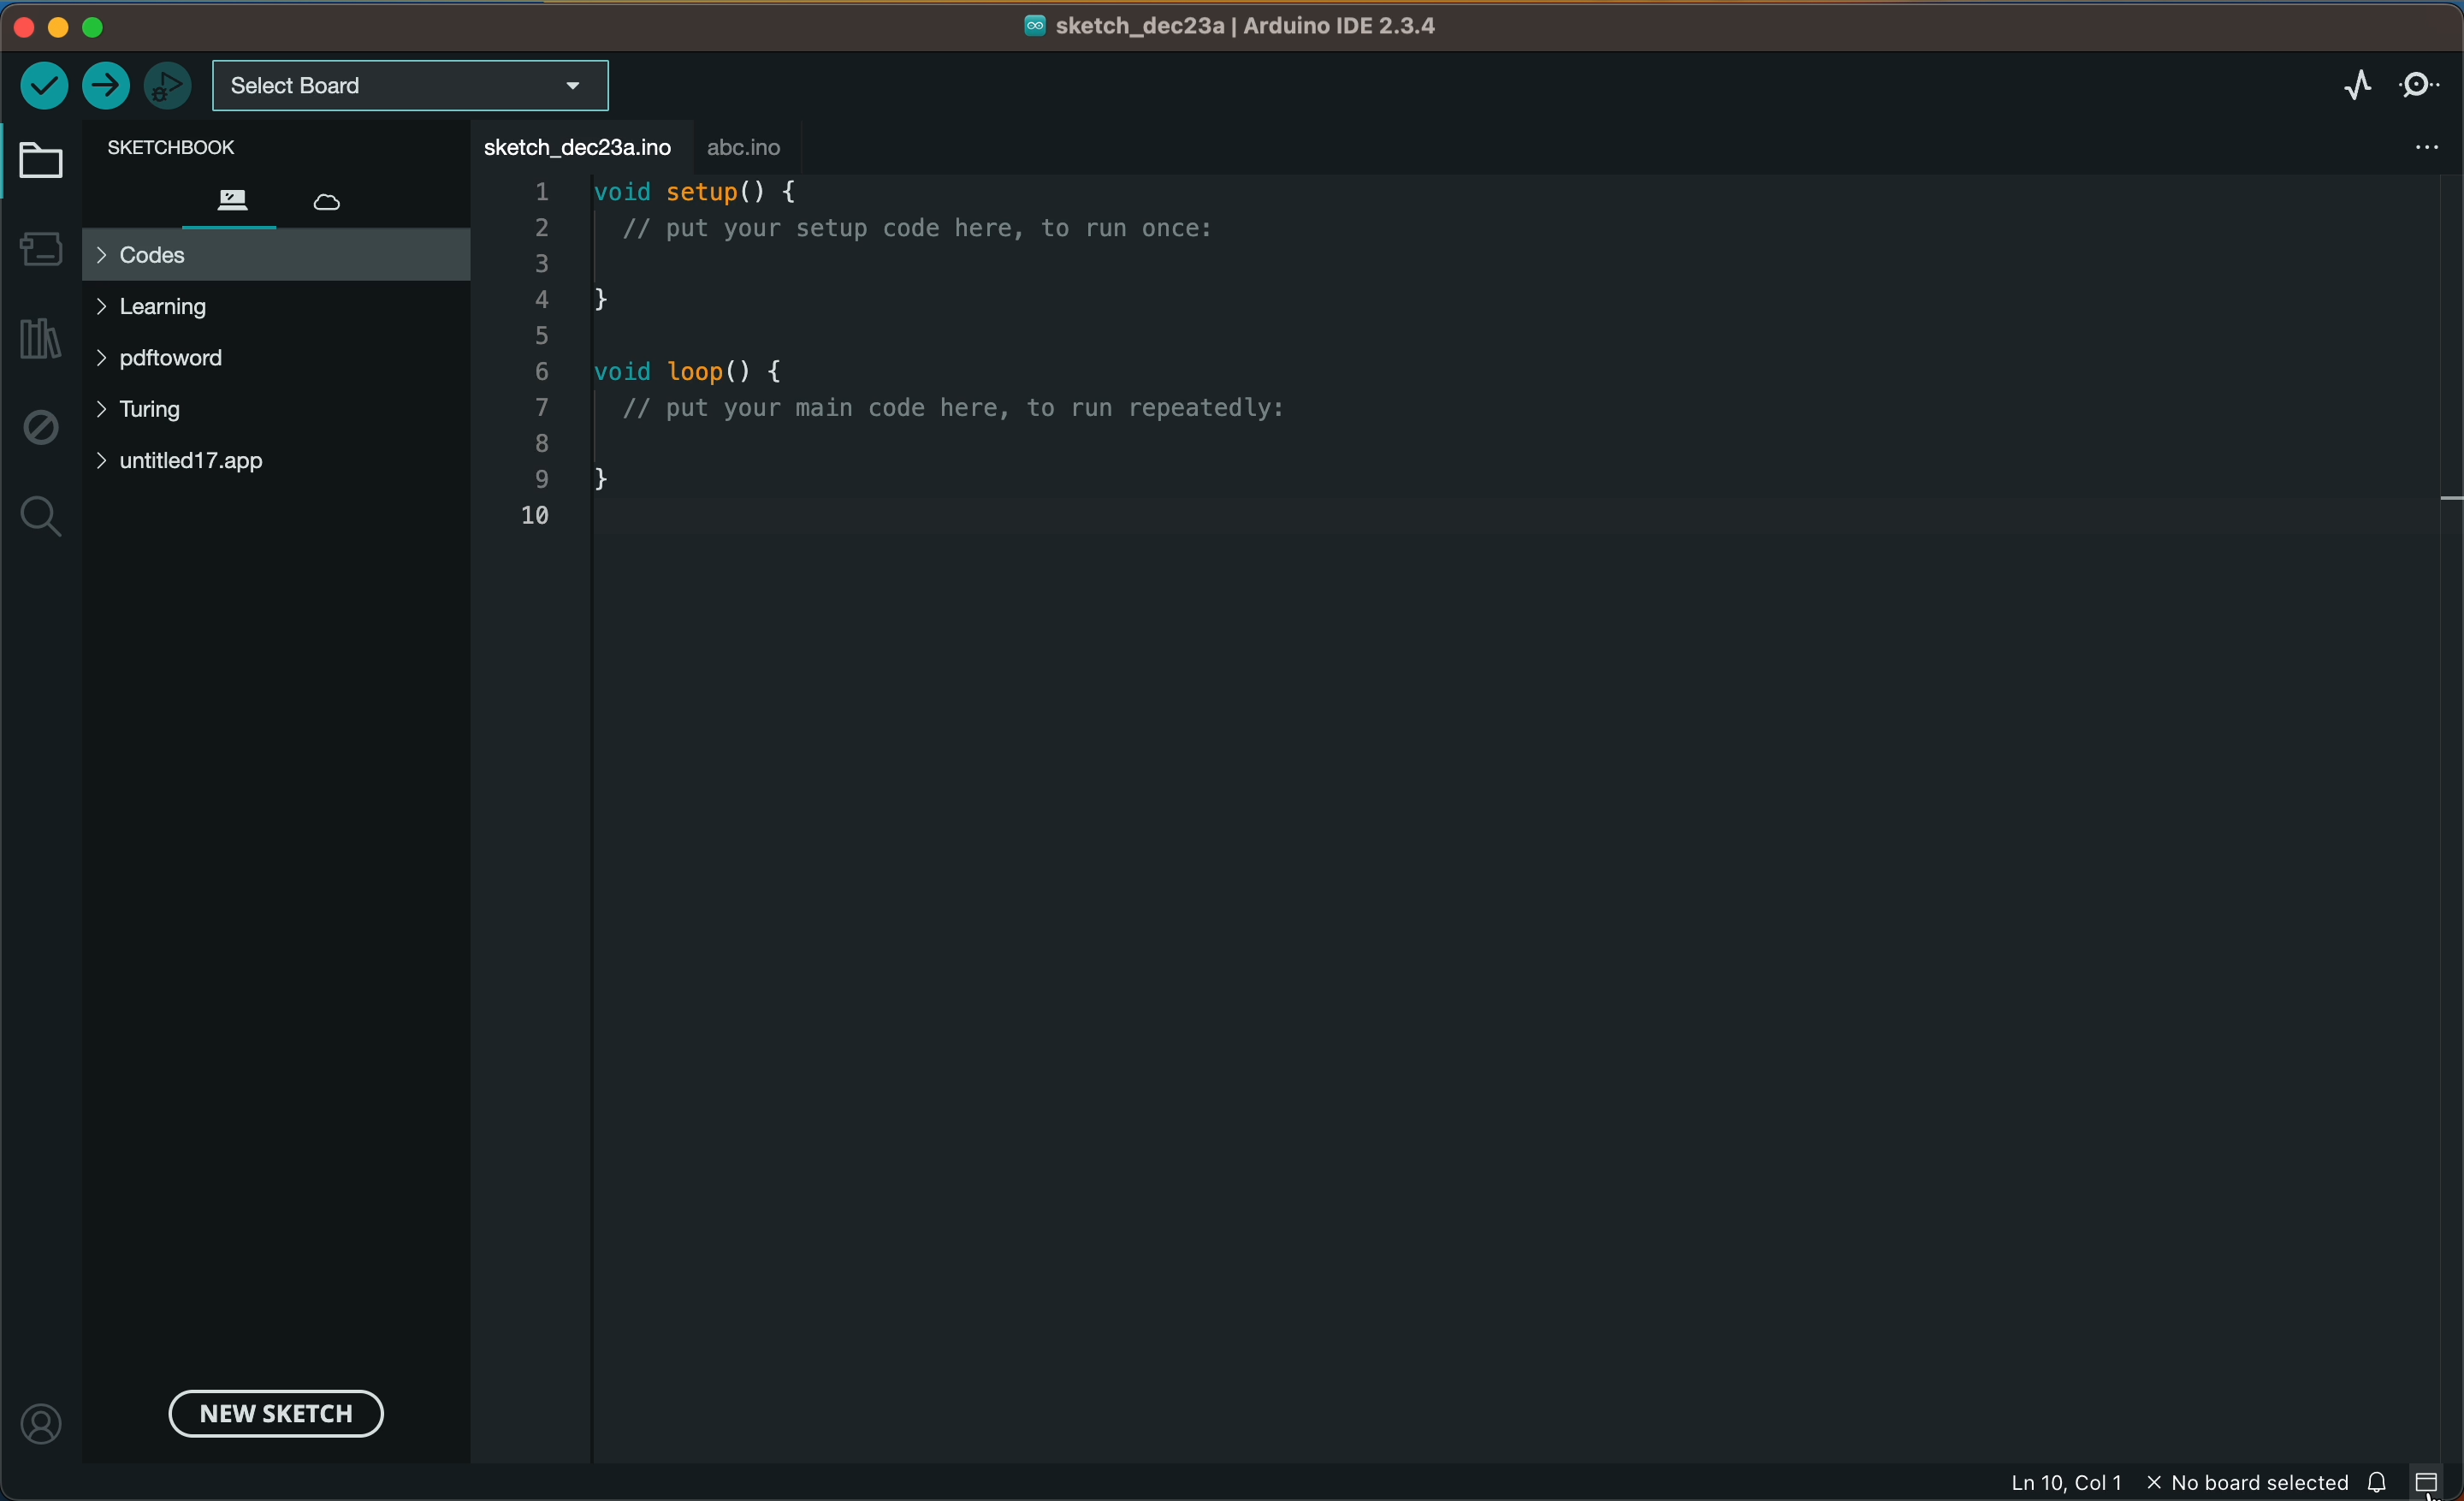 The width and height of the screenshot is (2464, 1501). Describe the element at coordinates (37, 426) in the screenshot. I see `debug` at that location.